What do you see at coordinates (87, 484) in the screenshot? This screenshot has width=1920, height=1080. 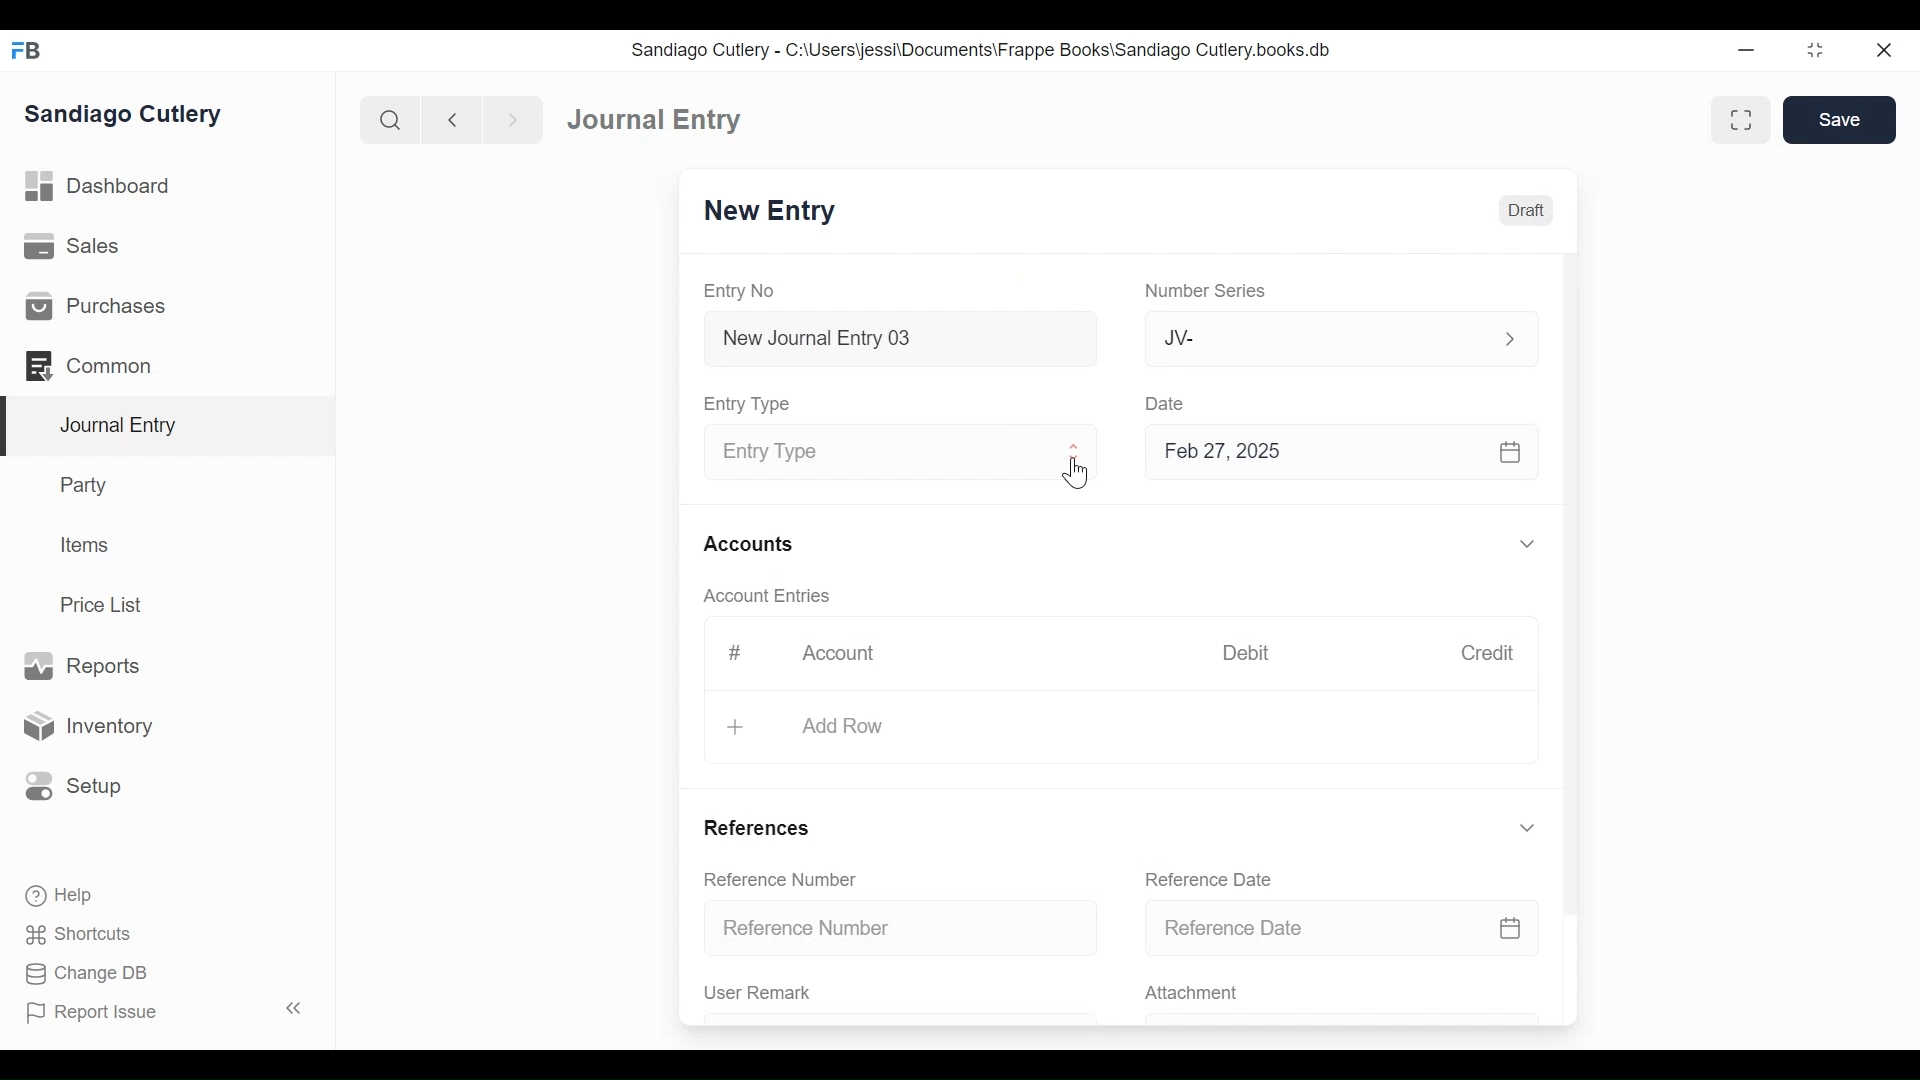 I see `Party` at bounding box center [87, 484].